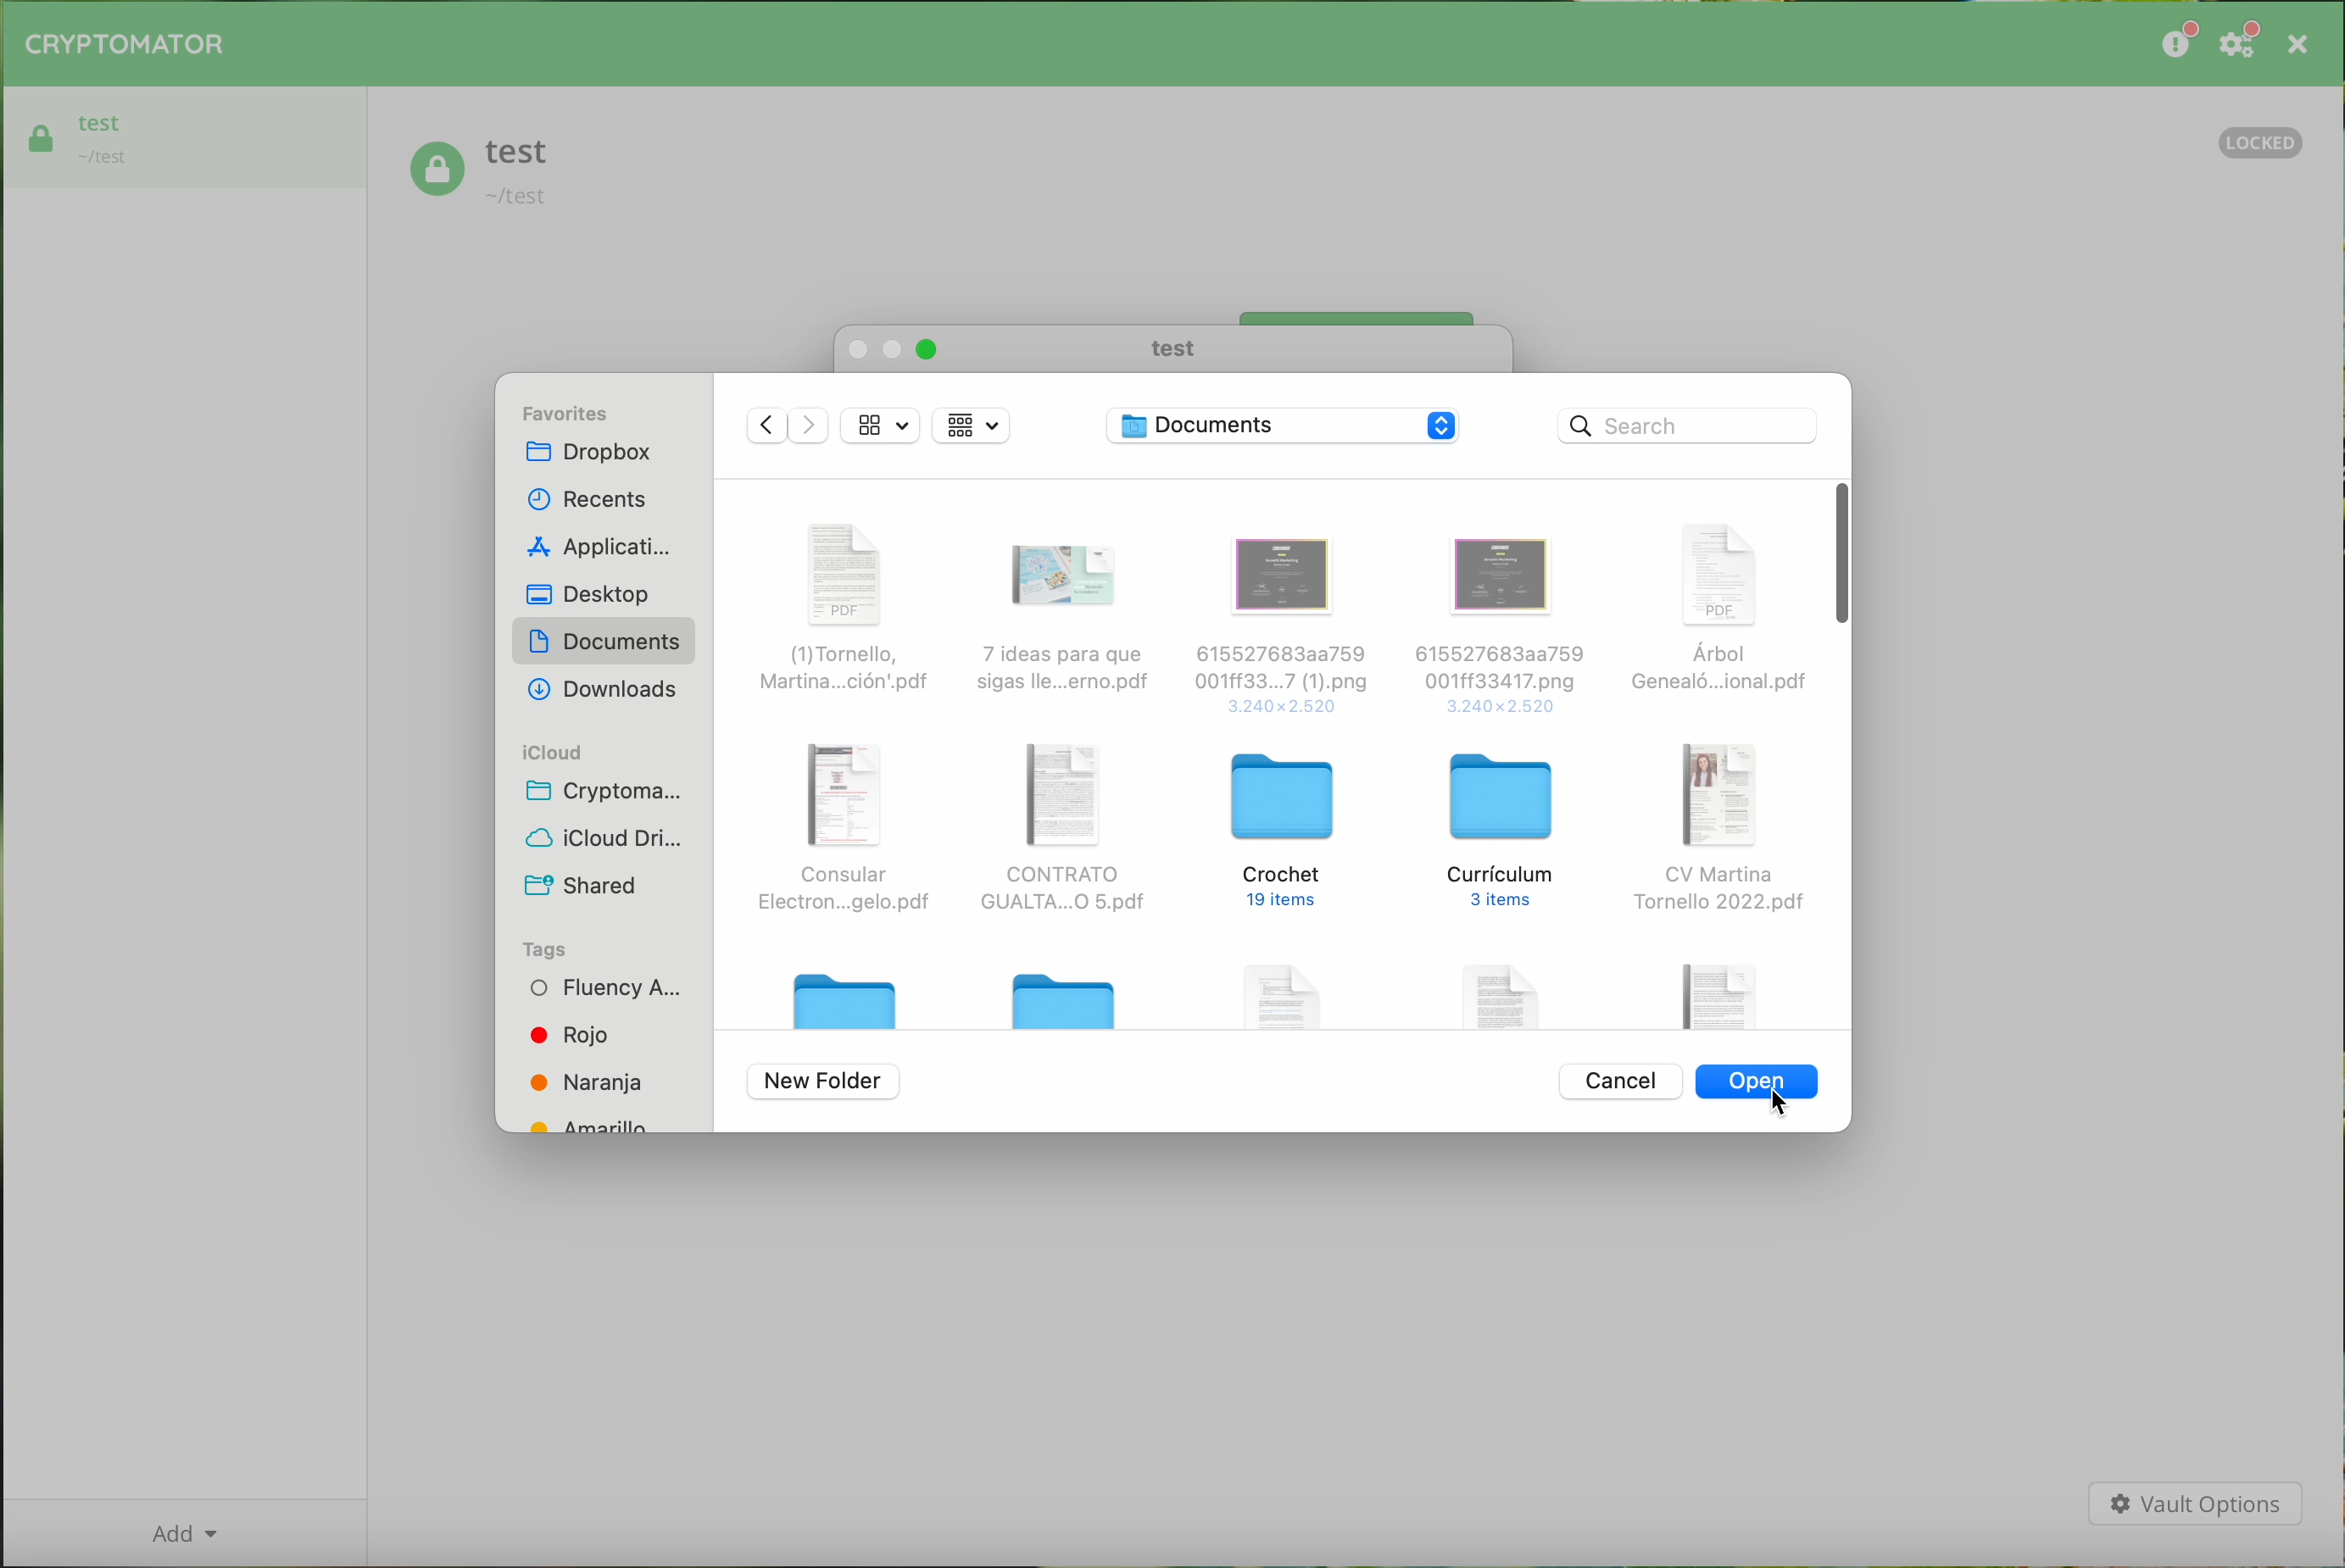 Image resolution: width=2345 pixels, height=1568 pixels. What do you see at coordinates (1783, 1107) in the screenshot?
I see `cursor` at bounding box center [1783, 1107].